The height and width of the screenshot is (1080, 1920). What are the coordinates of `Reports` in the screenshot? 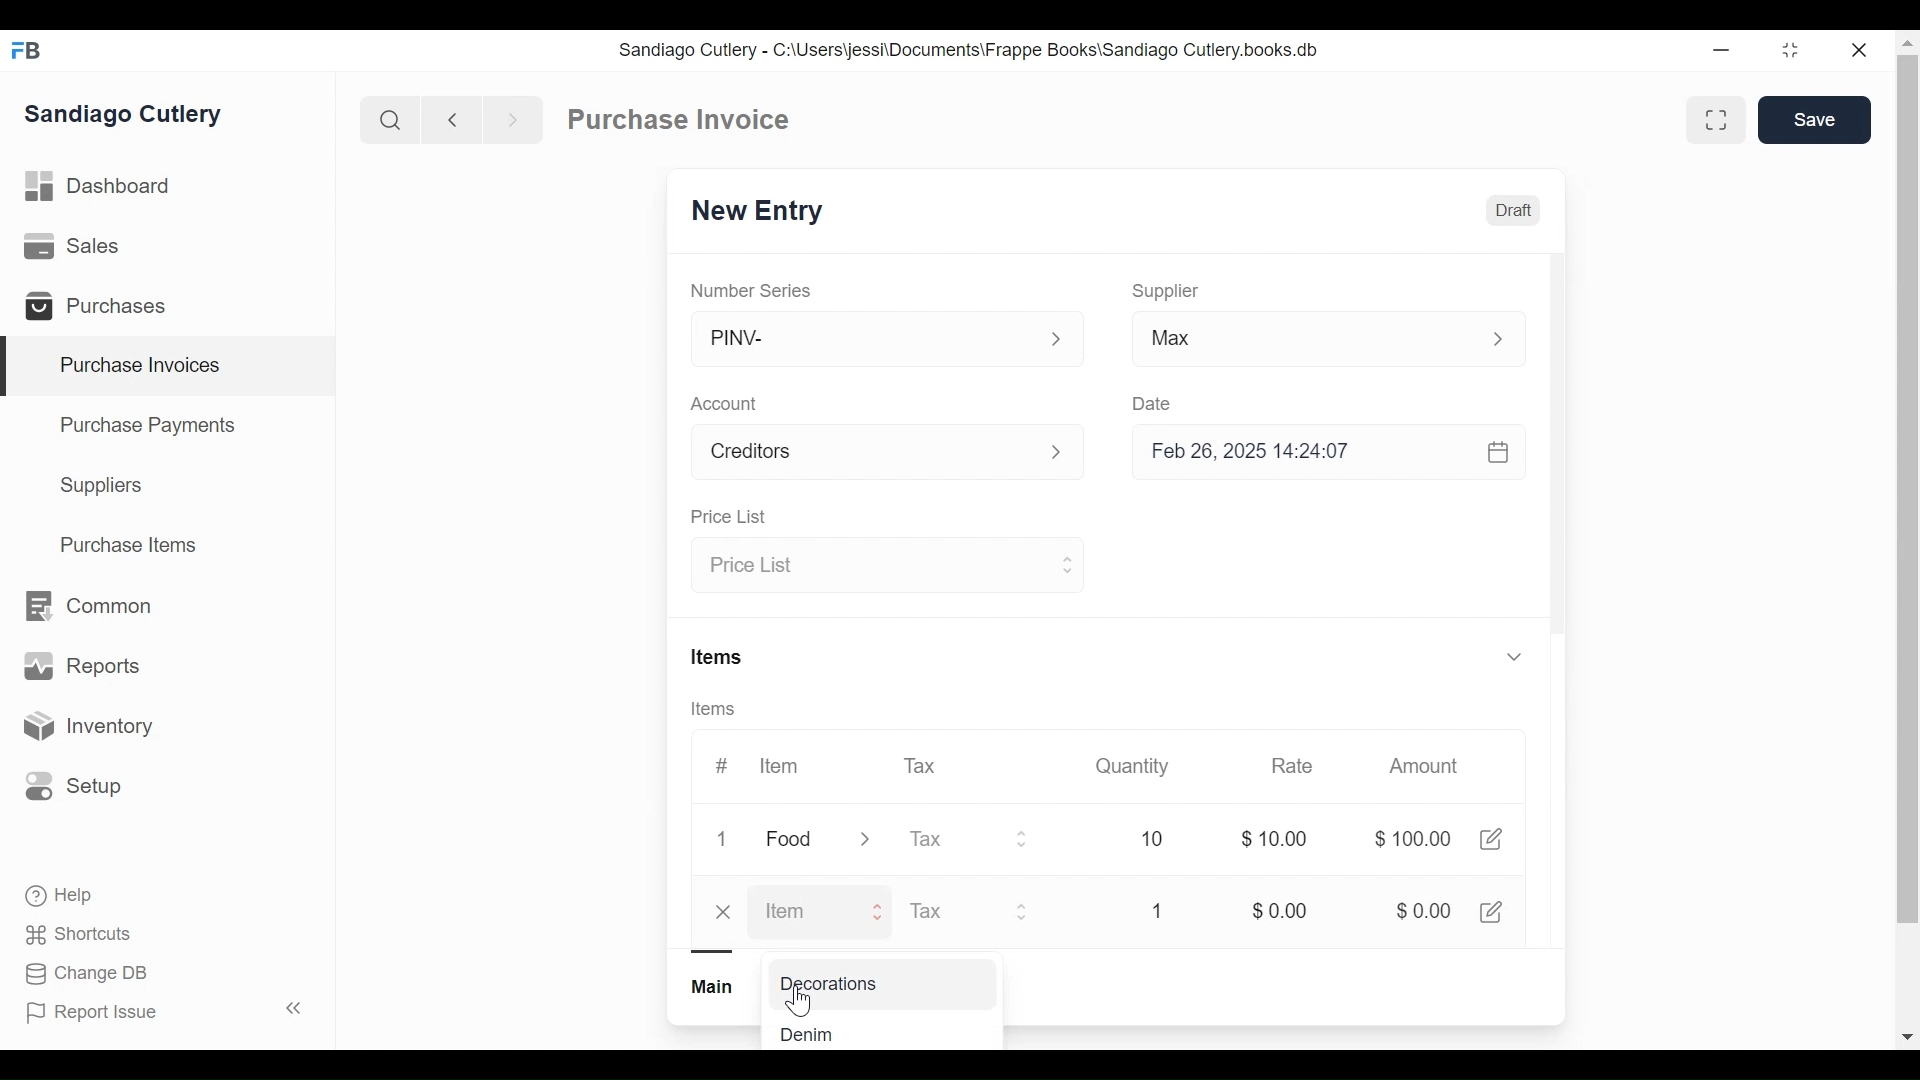 It's located at (82, 670).